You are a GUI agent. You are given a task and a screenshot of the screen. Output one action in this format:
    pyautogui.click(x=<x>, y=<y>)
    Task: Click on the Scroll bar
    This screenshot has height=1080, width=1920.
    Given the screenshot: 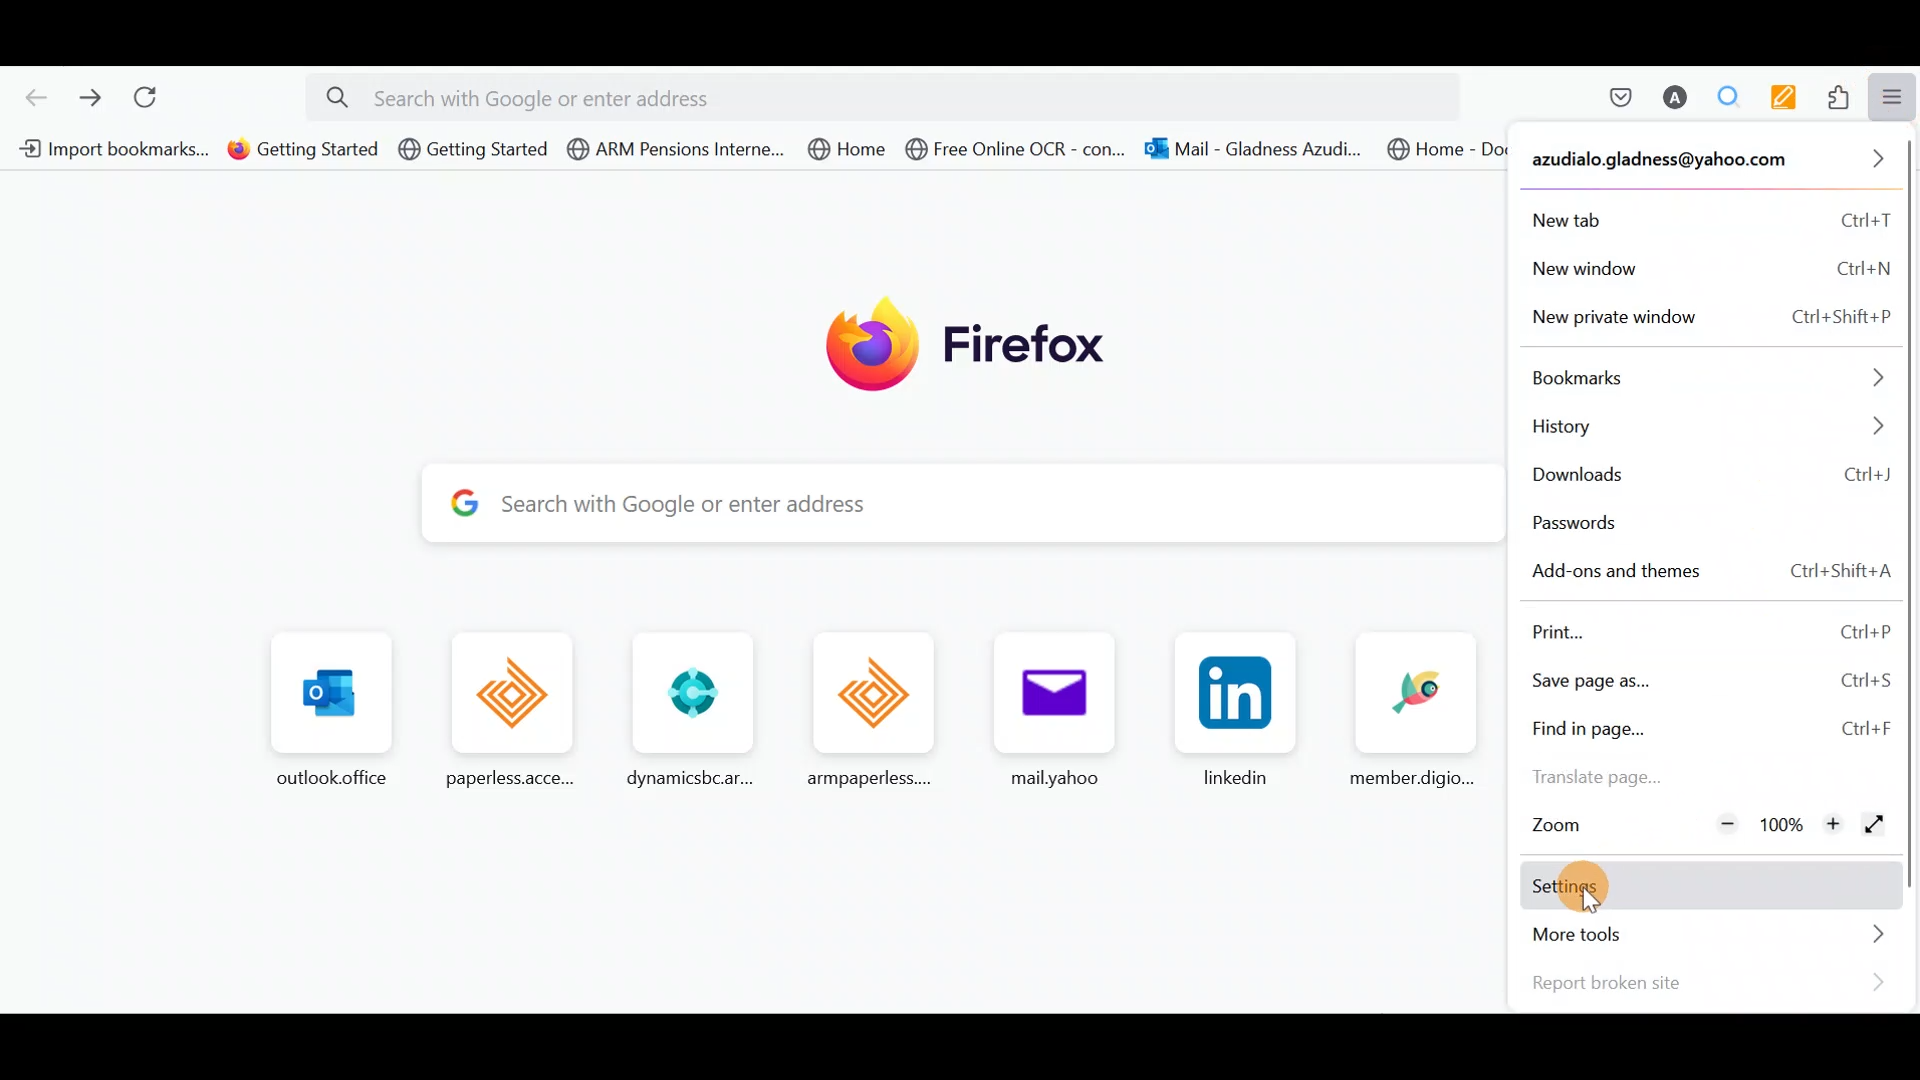 What is the action you would take?
    pyautogui.click(x=1906, y=577)
    